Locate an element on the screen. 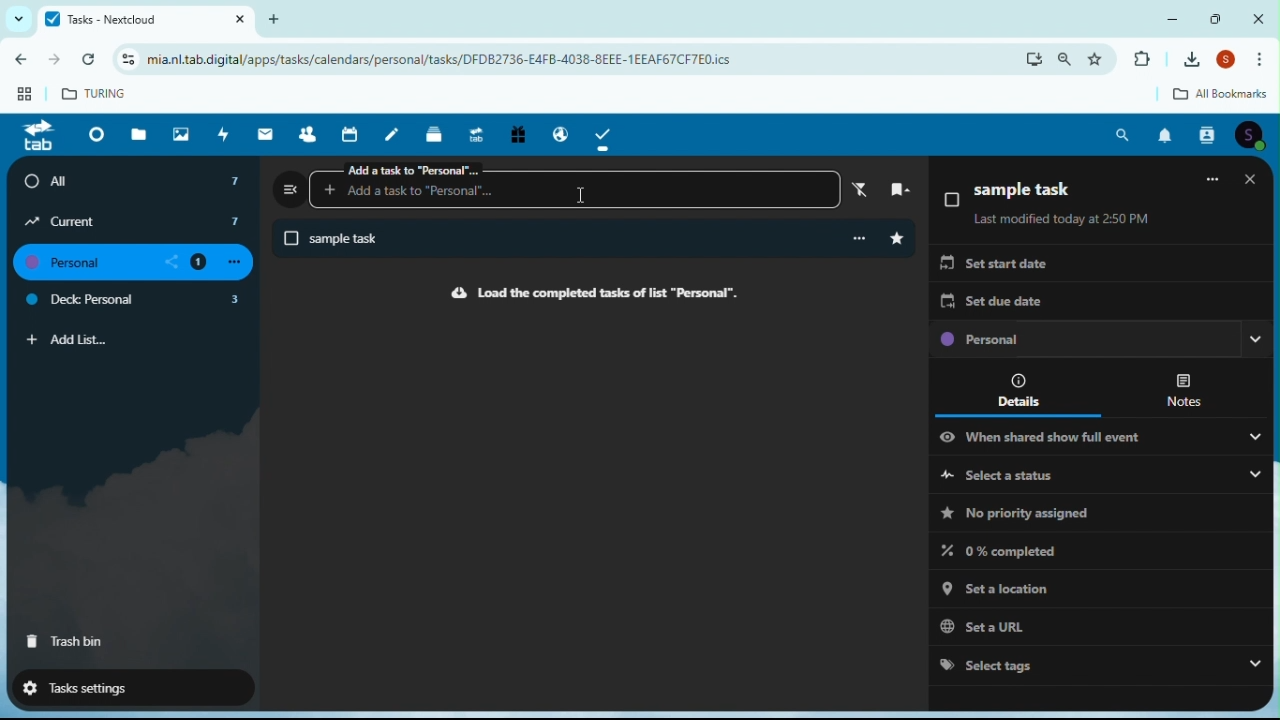 Image resolution: width=1280 pixels, height=720 pixels. Set due date is located at coordinates (994, 302).